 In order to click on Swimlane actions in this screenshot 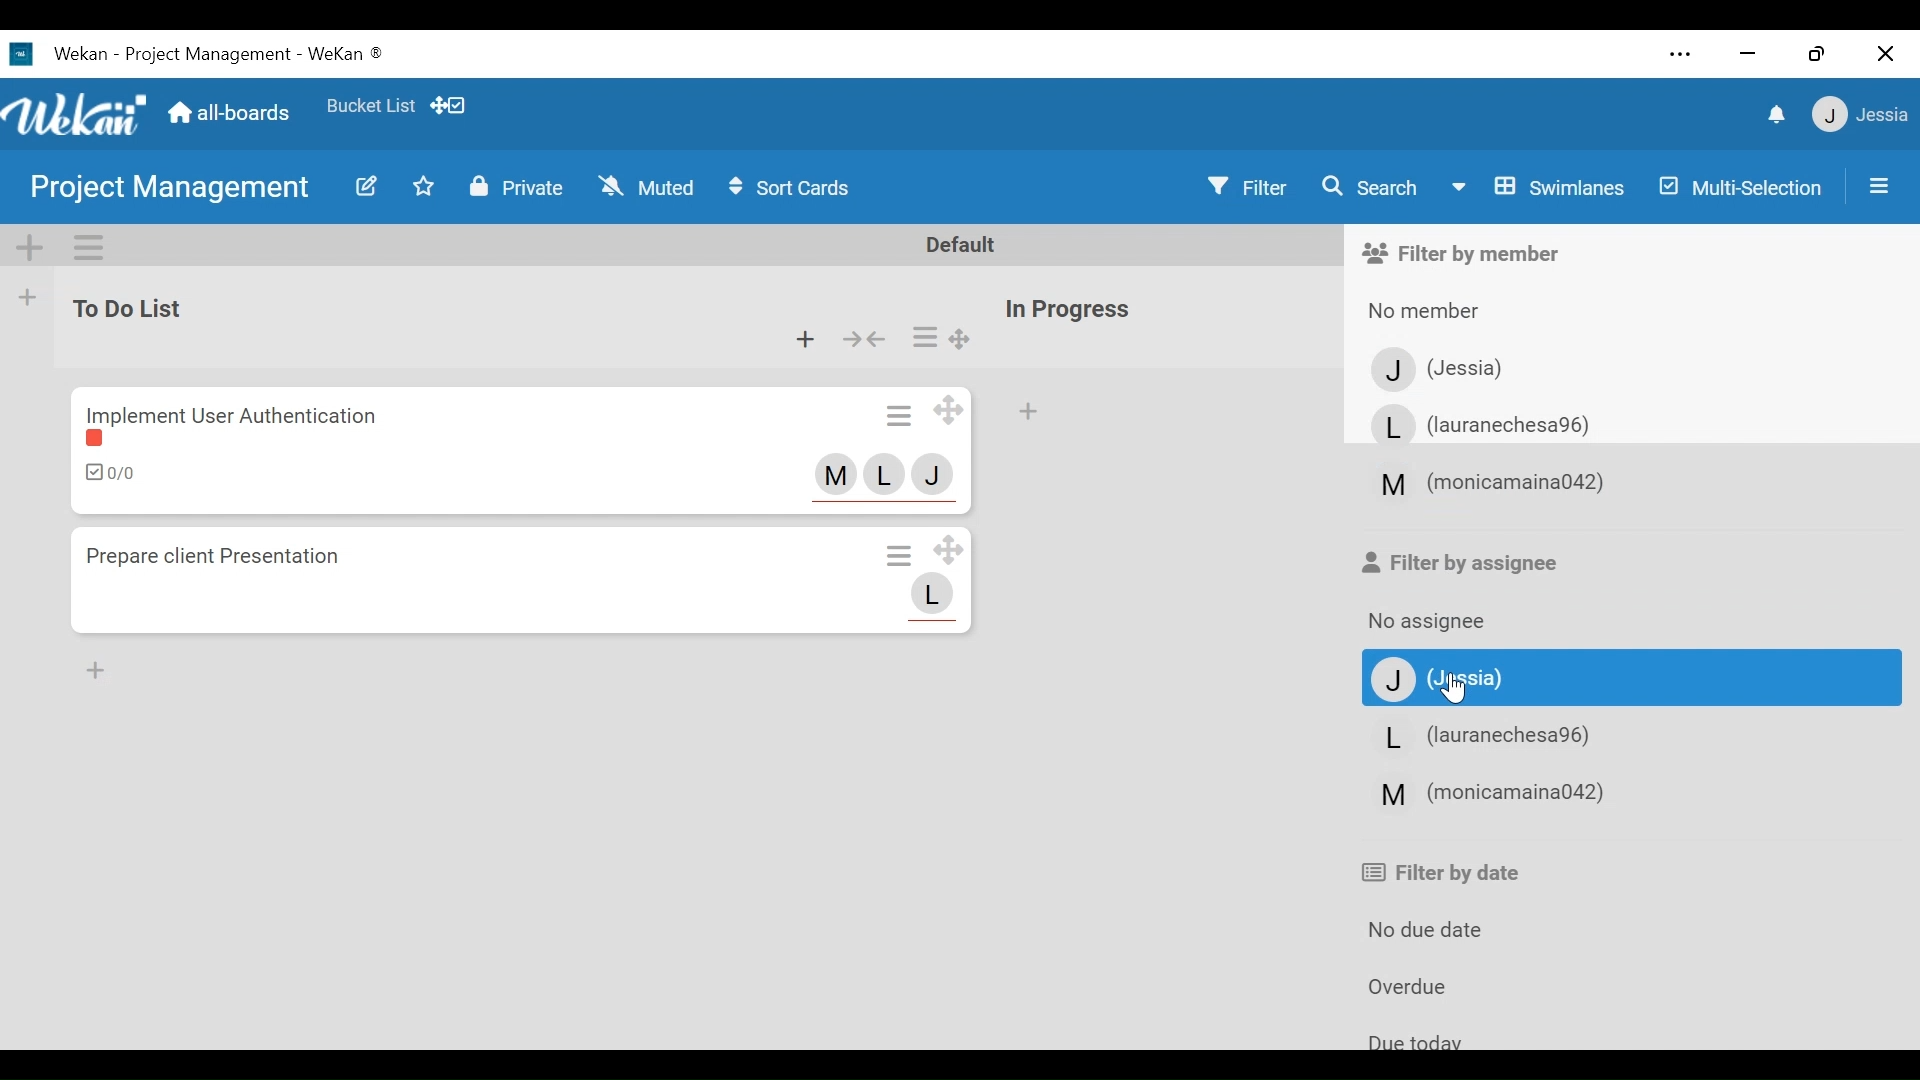, I will do `click(89, 247)`.